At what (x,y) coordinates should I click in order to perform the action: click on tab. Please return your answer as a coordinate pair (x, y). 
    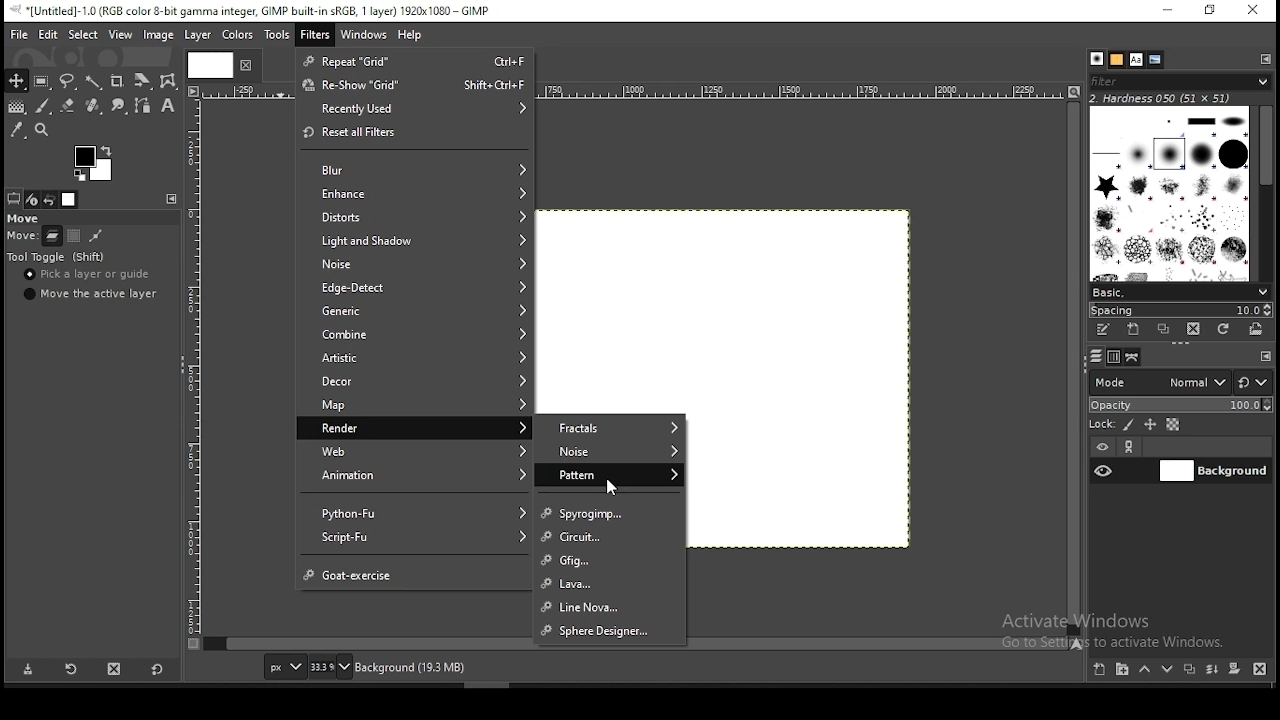
    Looking at the image, I should click on (208, 64).